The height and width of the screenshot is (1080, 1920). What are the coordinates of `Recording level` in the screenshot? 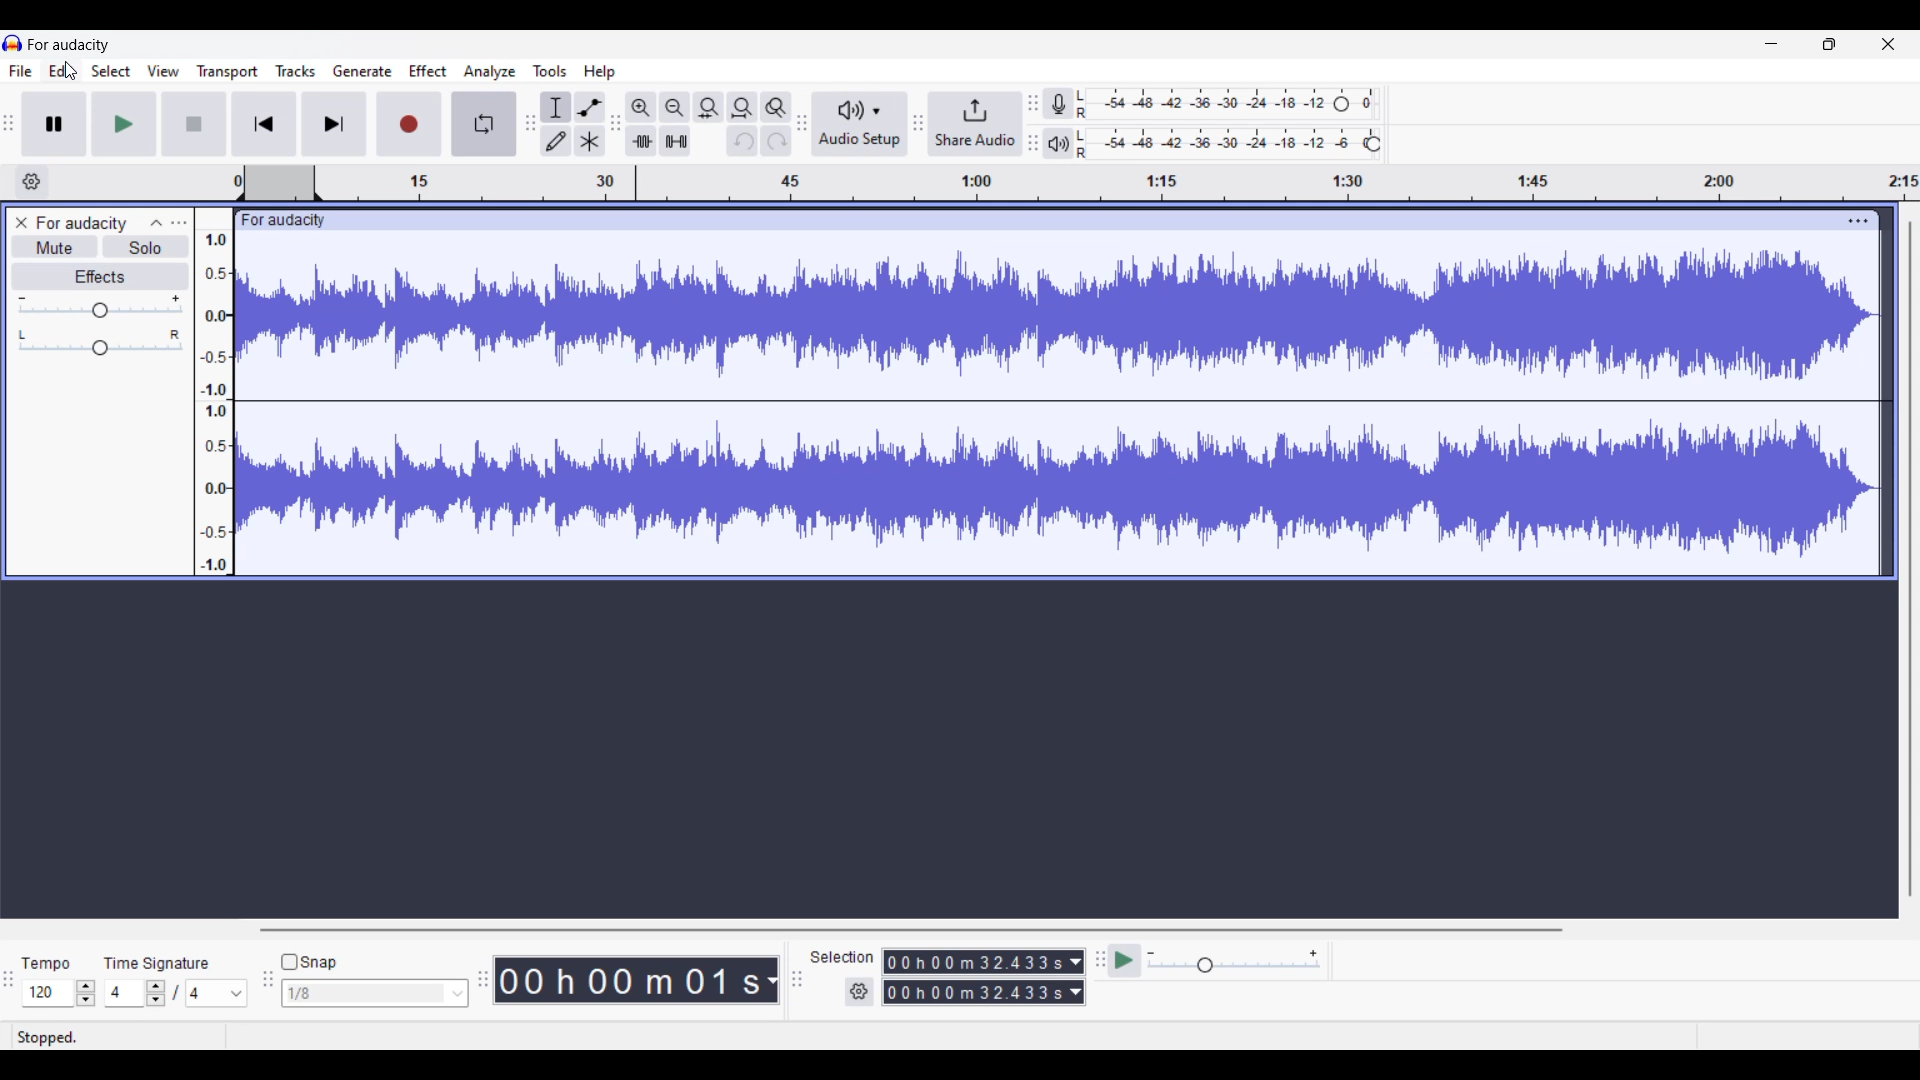 It's located at (1203, 104).